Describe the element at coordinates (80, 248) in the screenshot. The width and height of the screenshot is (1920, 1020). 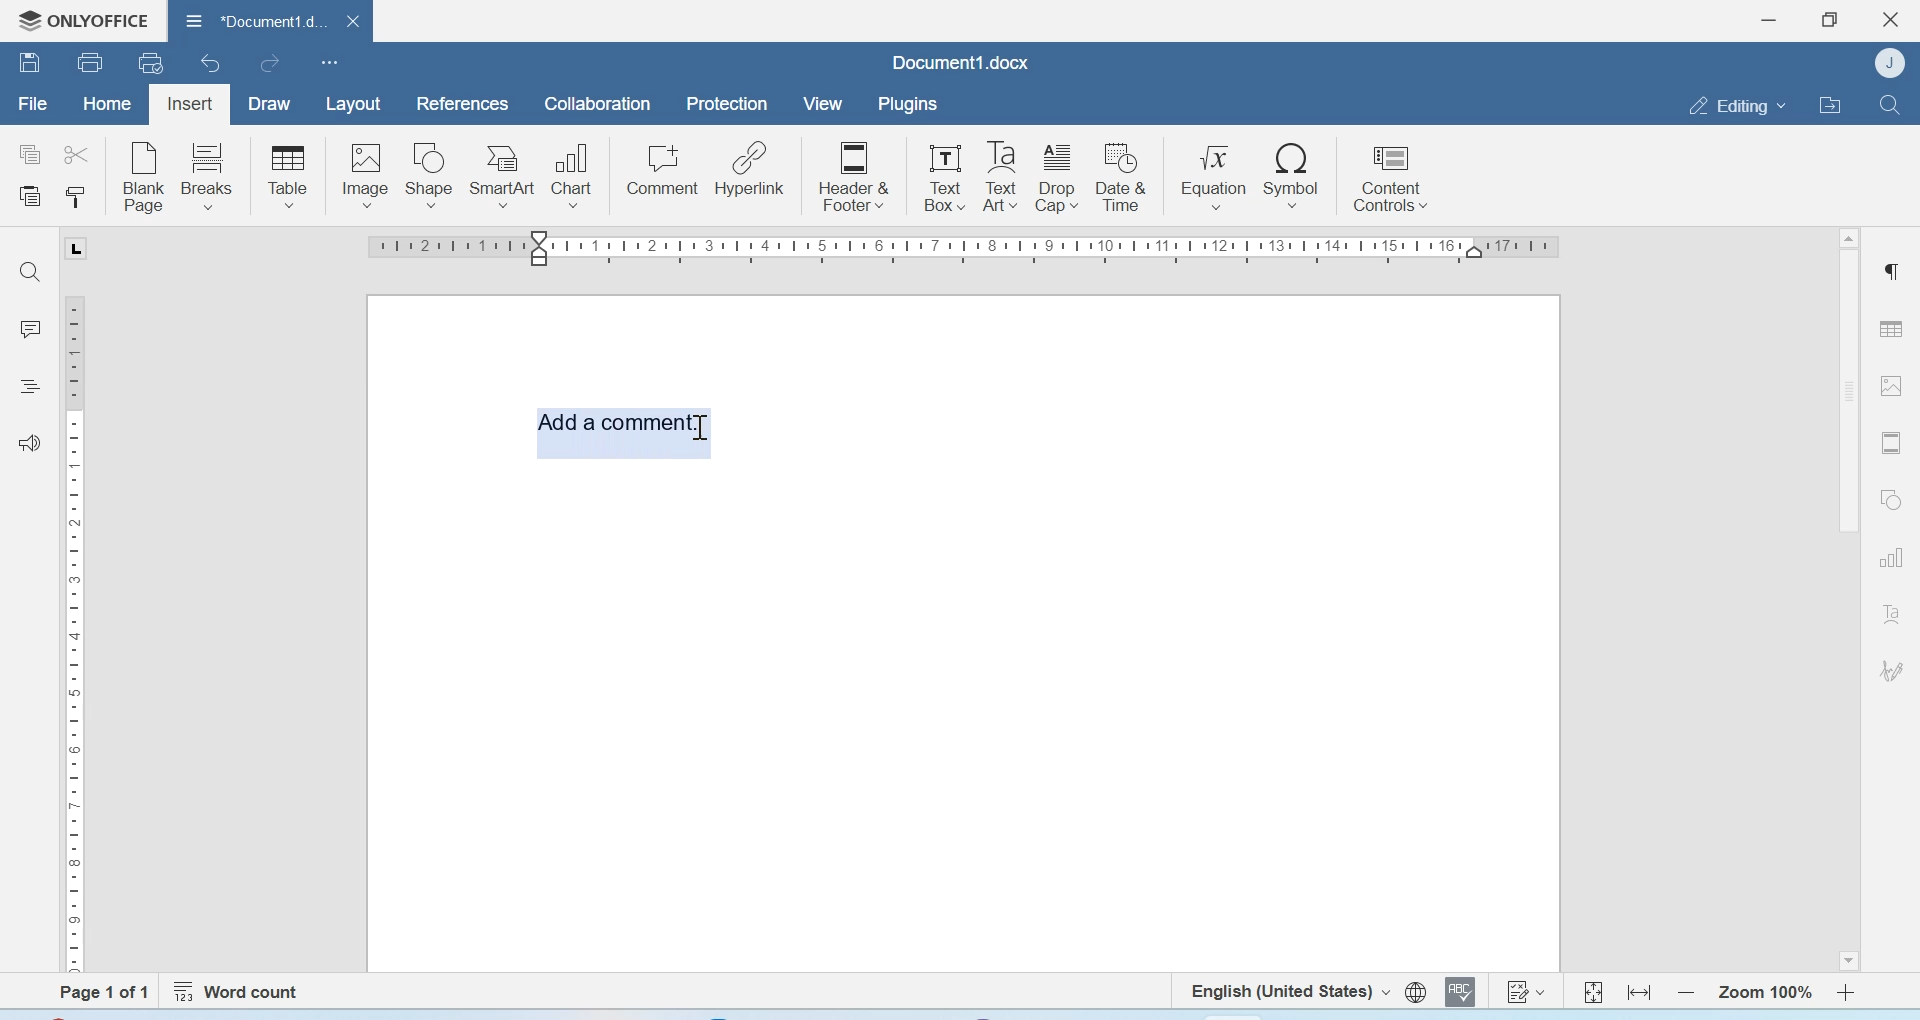
I see `tab stop marker` at that location.